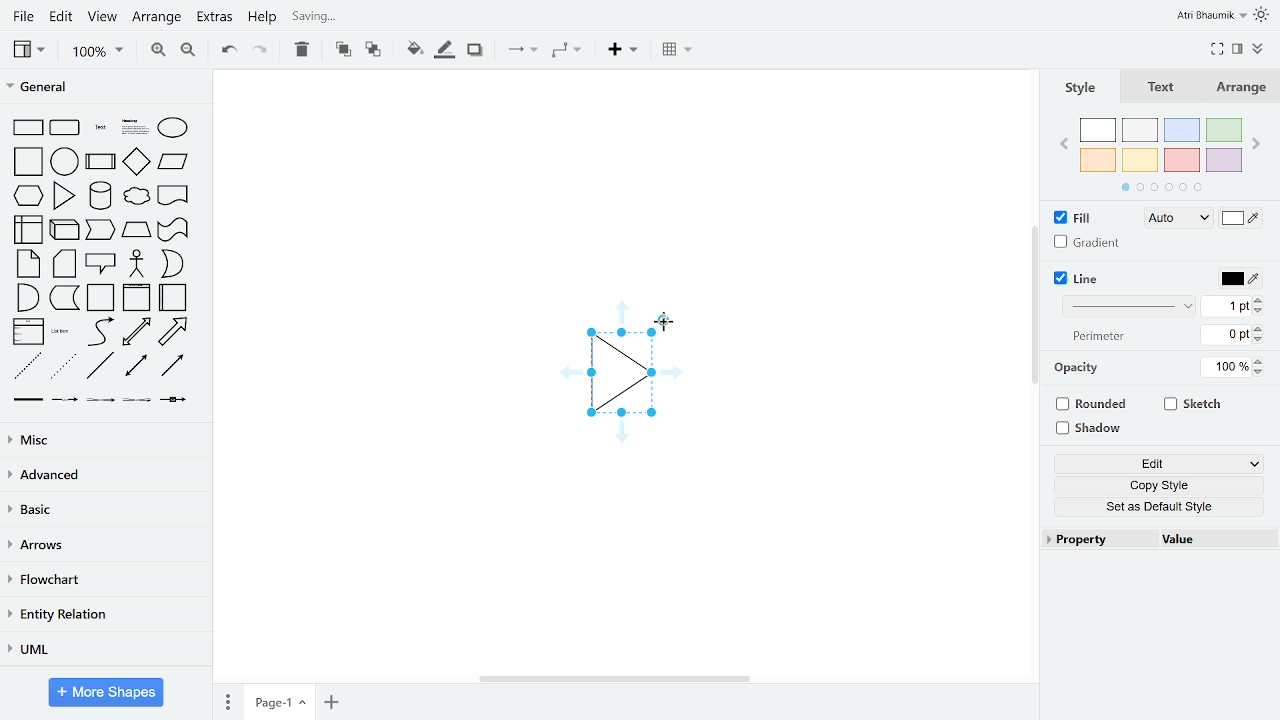 This screenshot has height=720, width=1280. What do you see at coordinates (136, 332) in the screenshot?
I see `bidirectional arrow` at bounding box center [136, 332].